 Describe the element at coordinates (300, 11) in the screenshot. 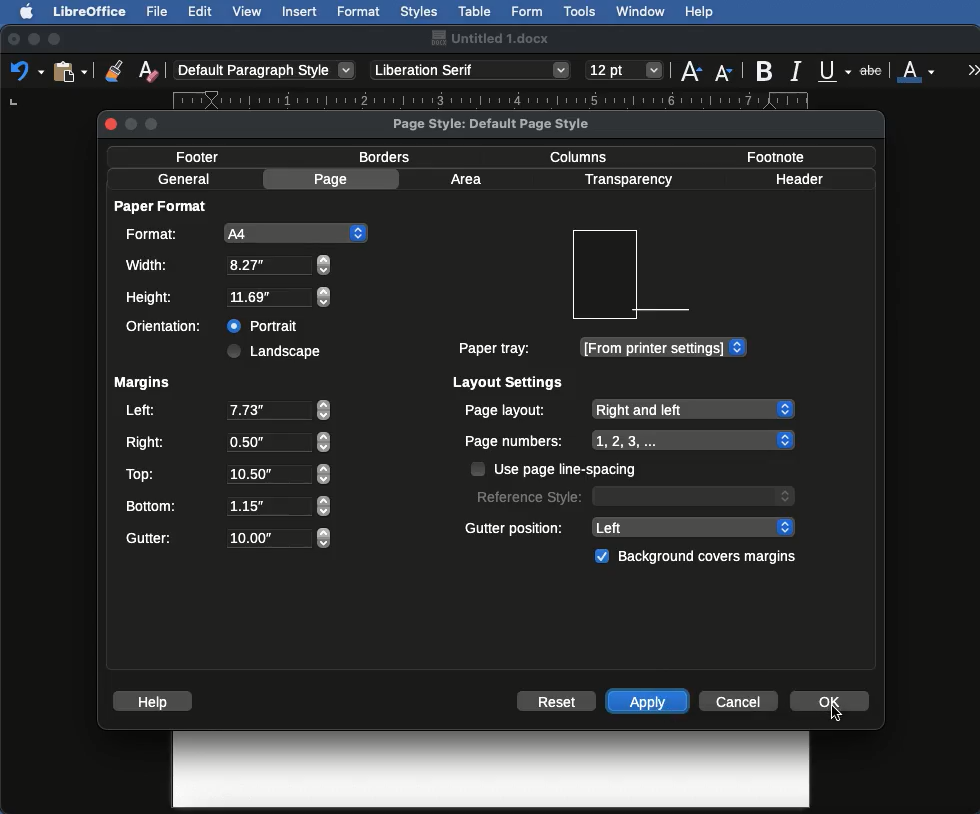

I see `Insert` at that location.